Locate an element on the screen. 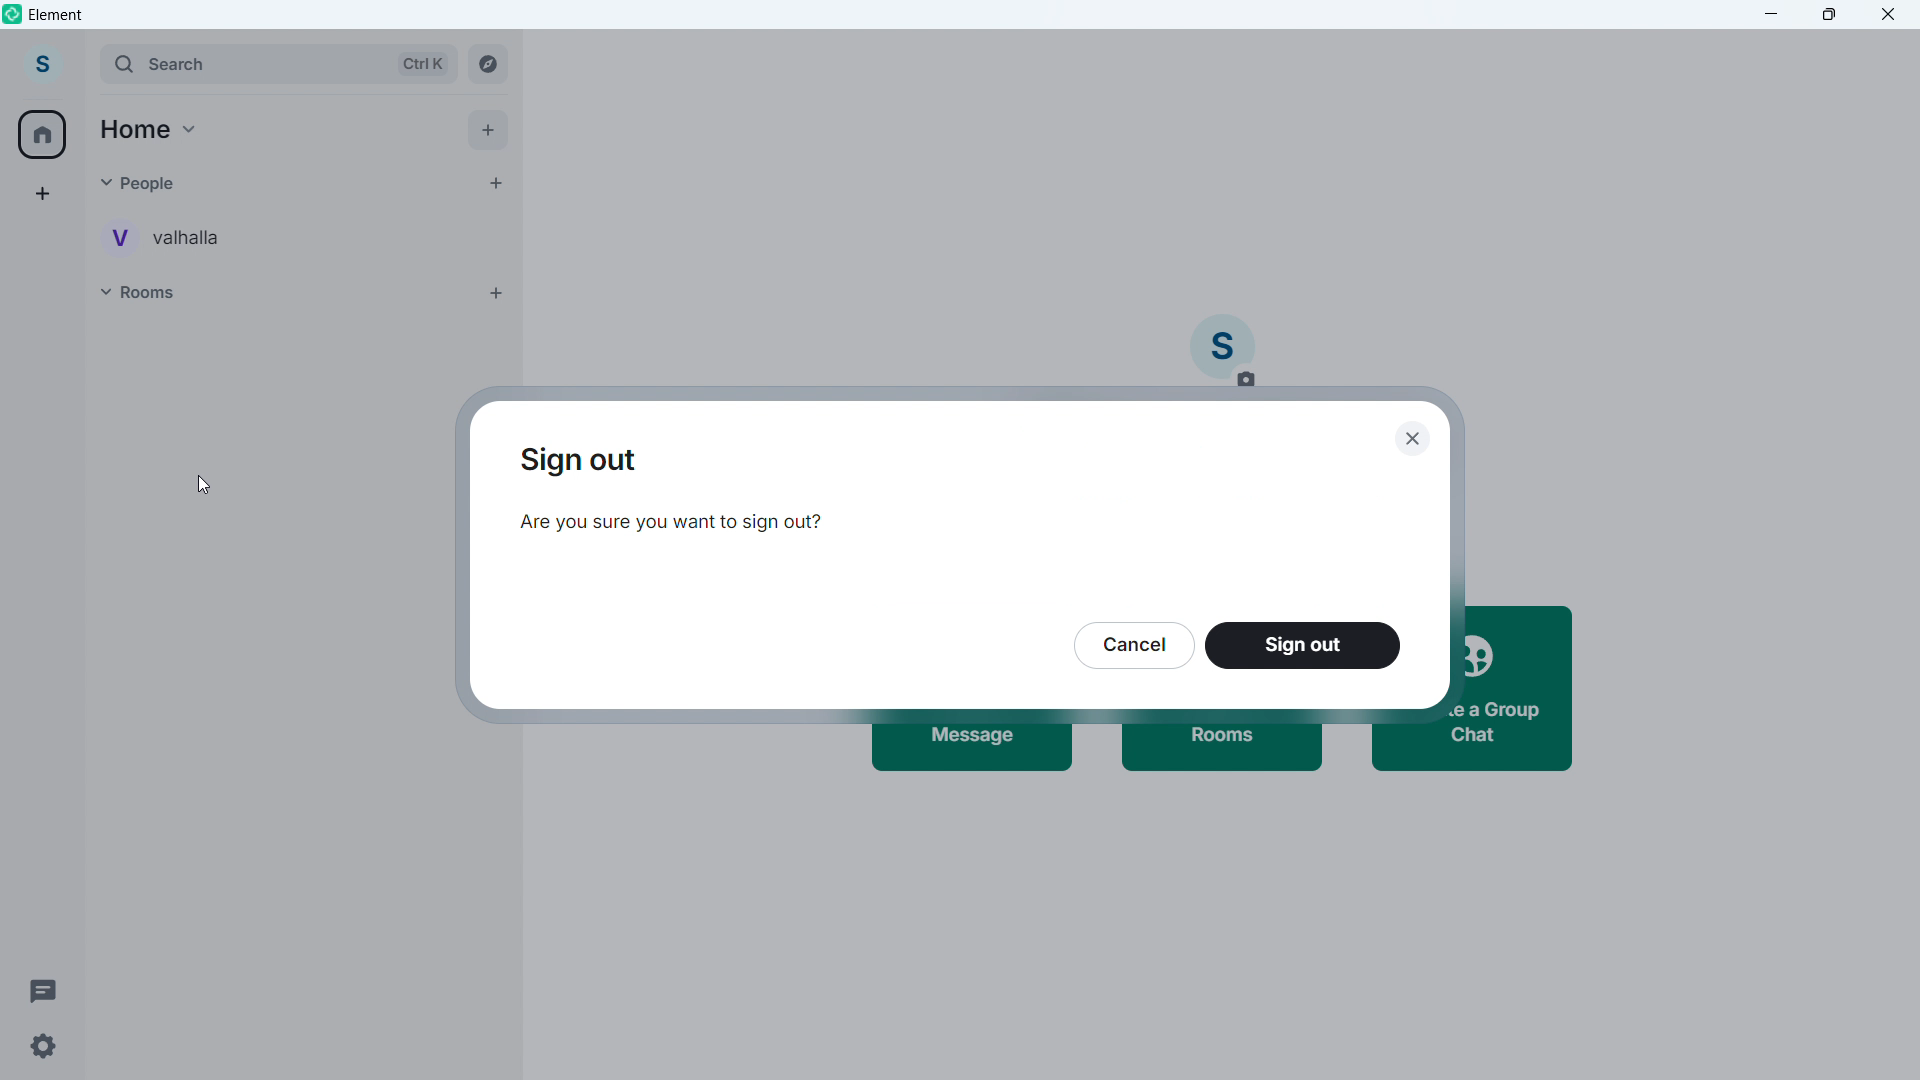  Send a direct message  is located at coordinates (977, 751).